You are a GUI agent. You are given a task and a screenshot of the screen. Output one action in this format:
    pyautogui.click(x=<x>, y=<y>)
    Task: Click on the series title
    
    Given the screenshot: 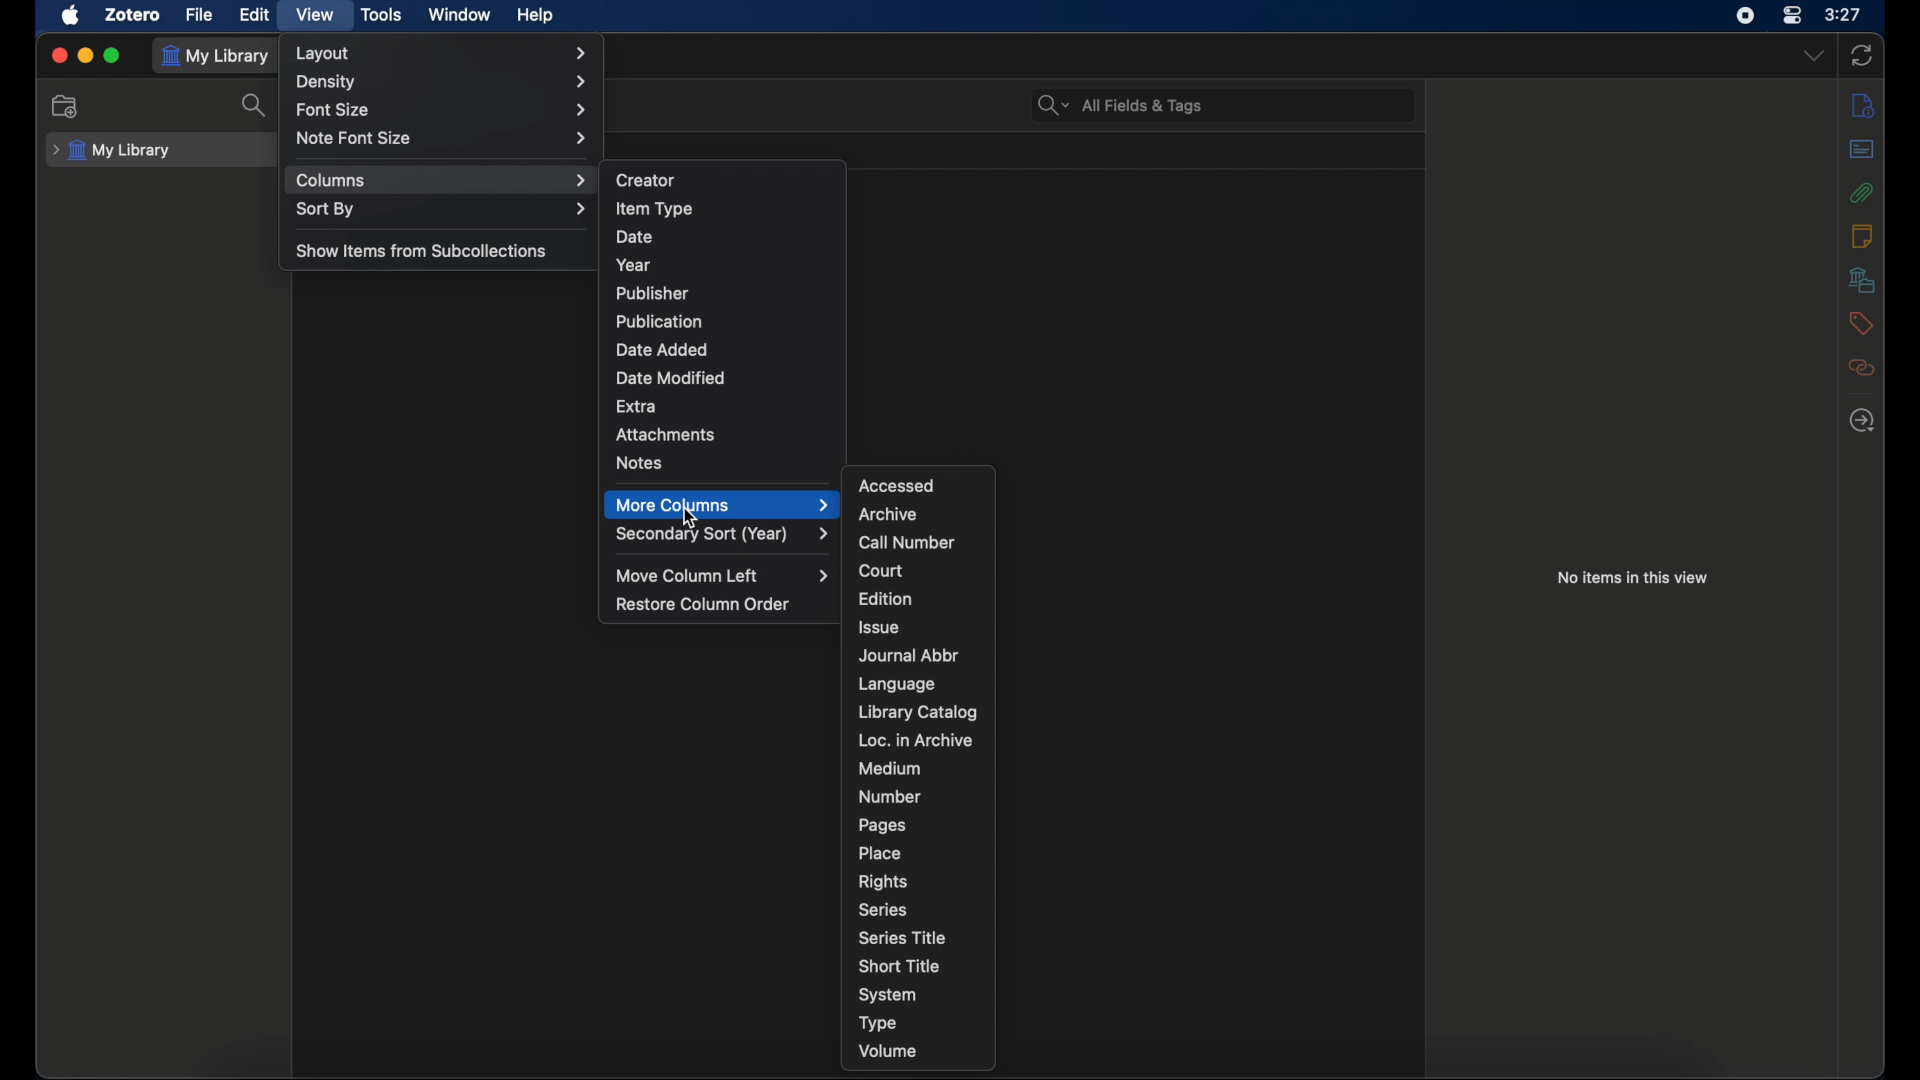 What is the action you would take?
    pyautogui.click(x=904, y=937)
    